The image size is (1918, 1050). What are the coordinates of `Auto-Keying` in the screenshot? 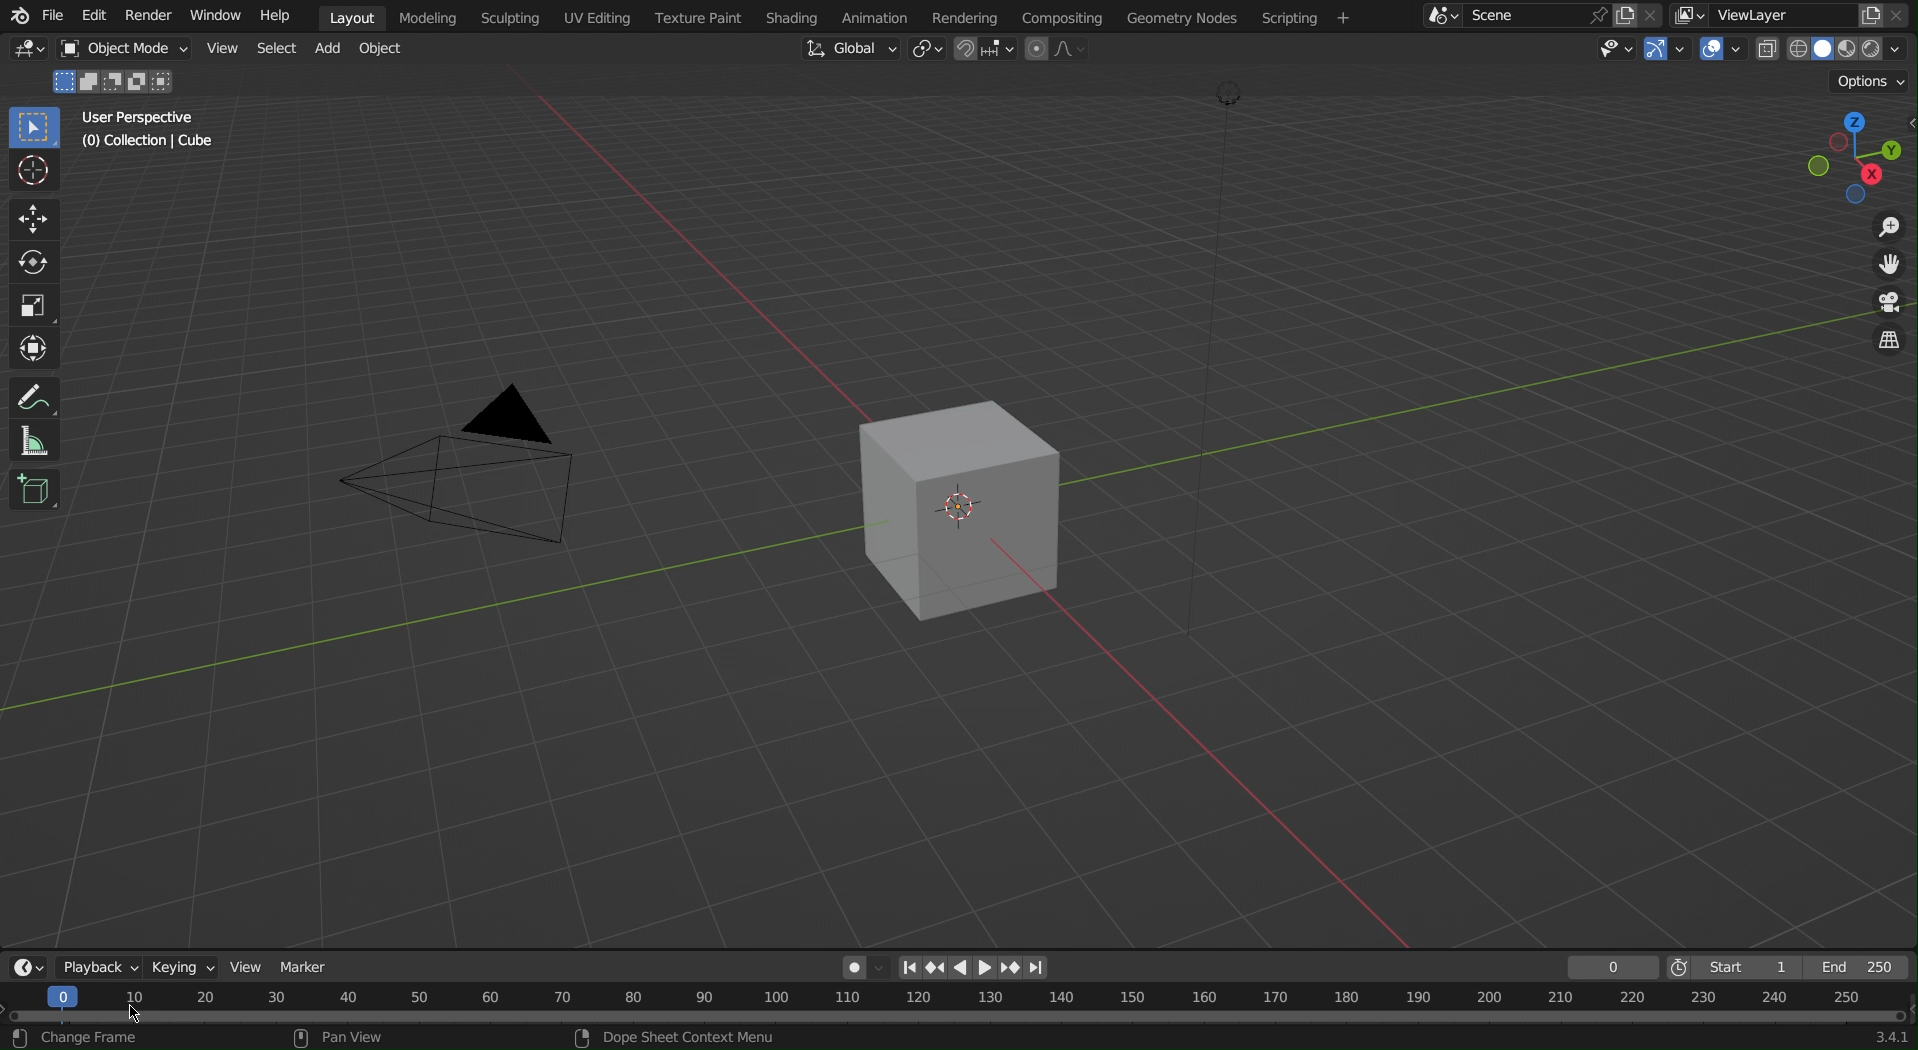 It's located at (858, 966).